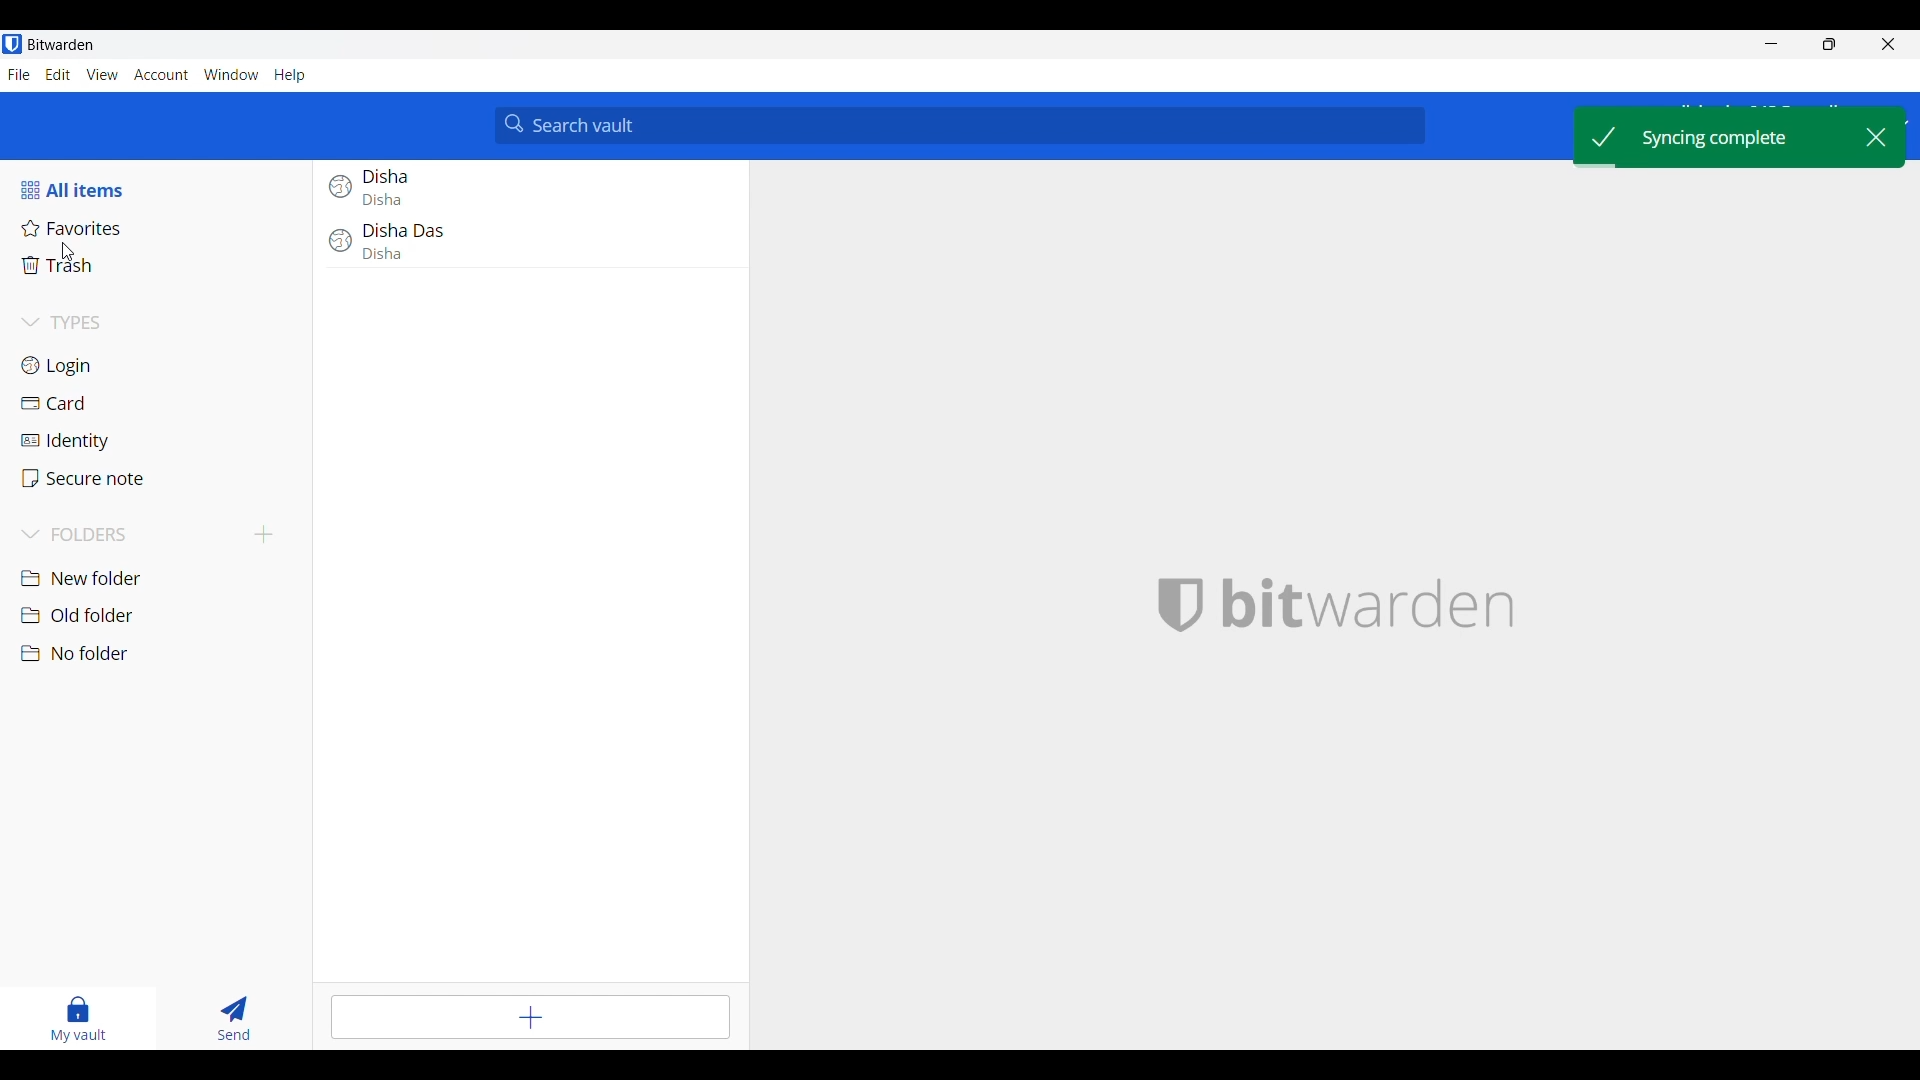  What do you see at coordinates (1876, 137) in the screenshot?
I see `Close pop up` at bounding box center [1876, 137].